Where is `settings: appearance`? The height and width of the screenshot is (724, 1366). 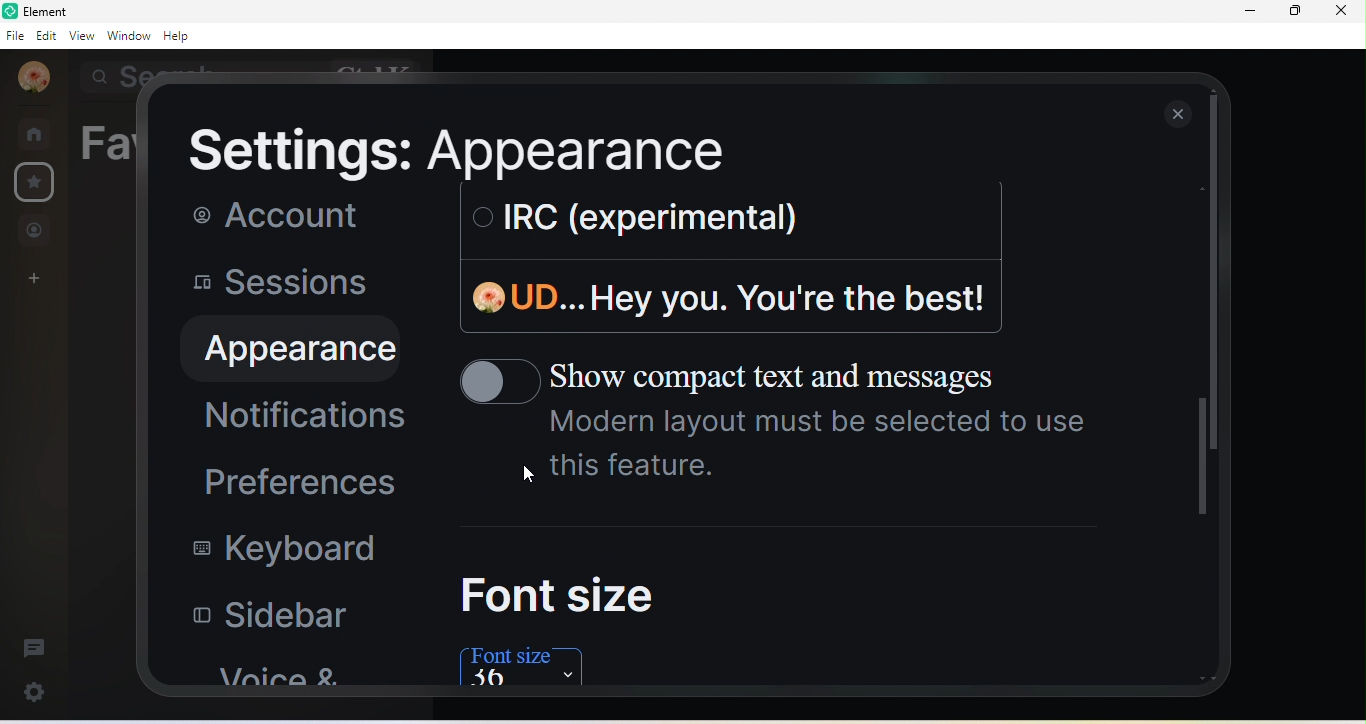 settings: appearance is located at coordinates (444, 152).